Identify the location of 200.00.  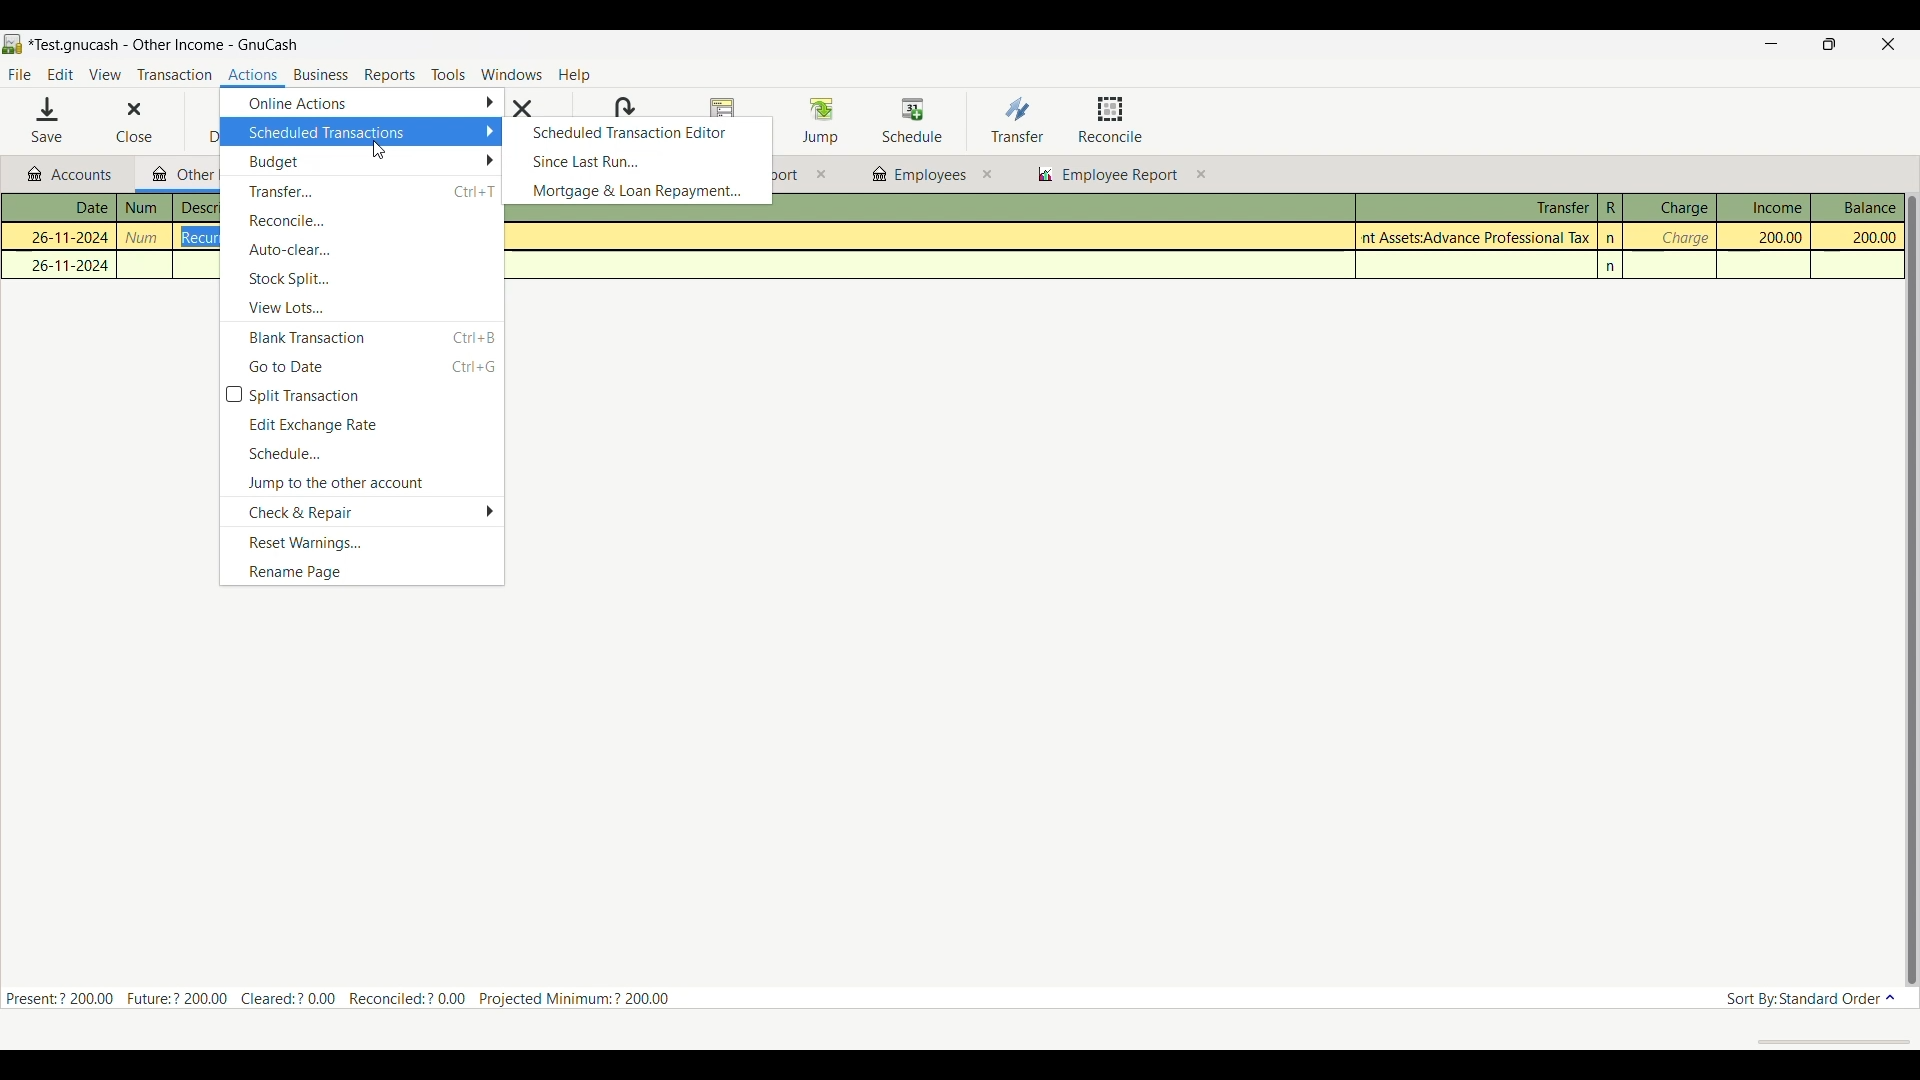
(1770, 237).